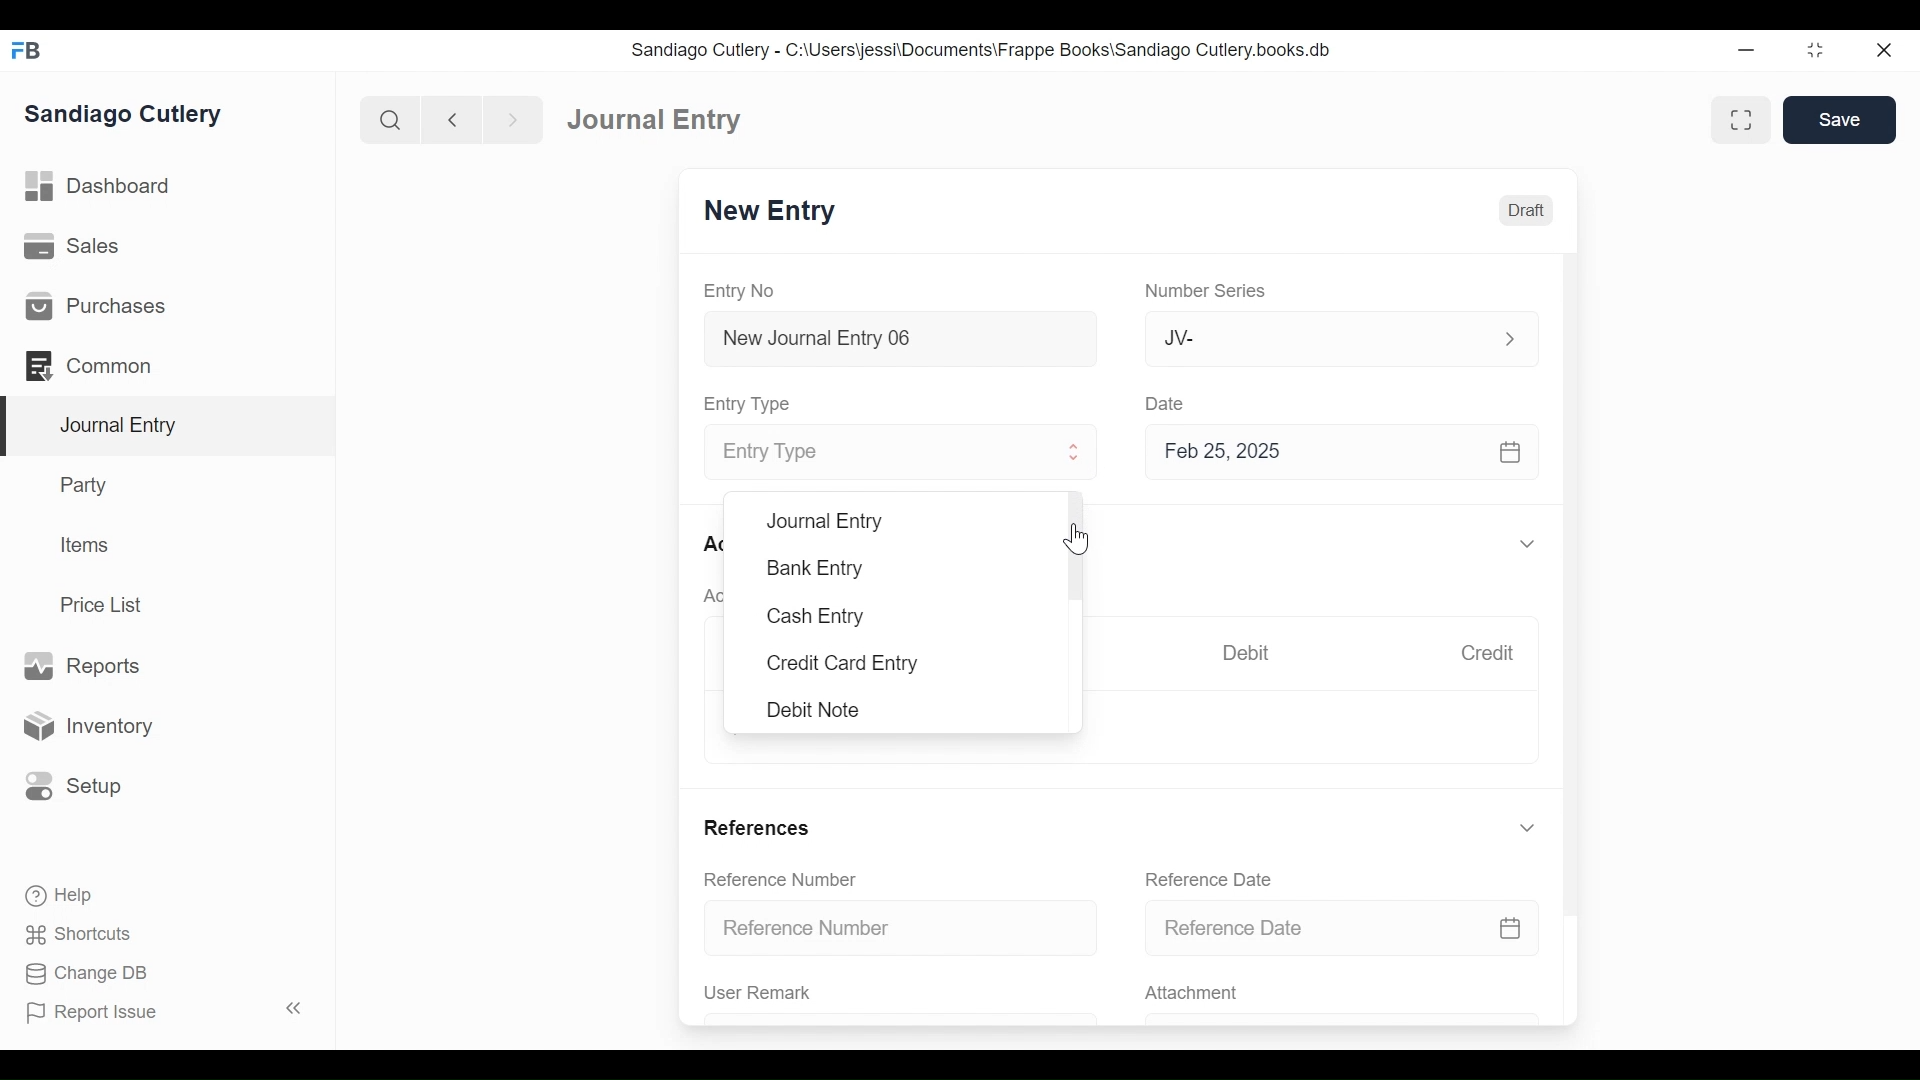  What do you see at coordinates (169, 427) in the screenshot?
I see `Journal Entry` at bounding box center [169, 427].